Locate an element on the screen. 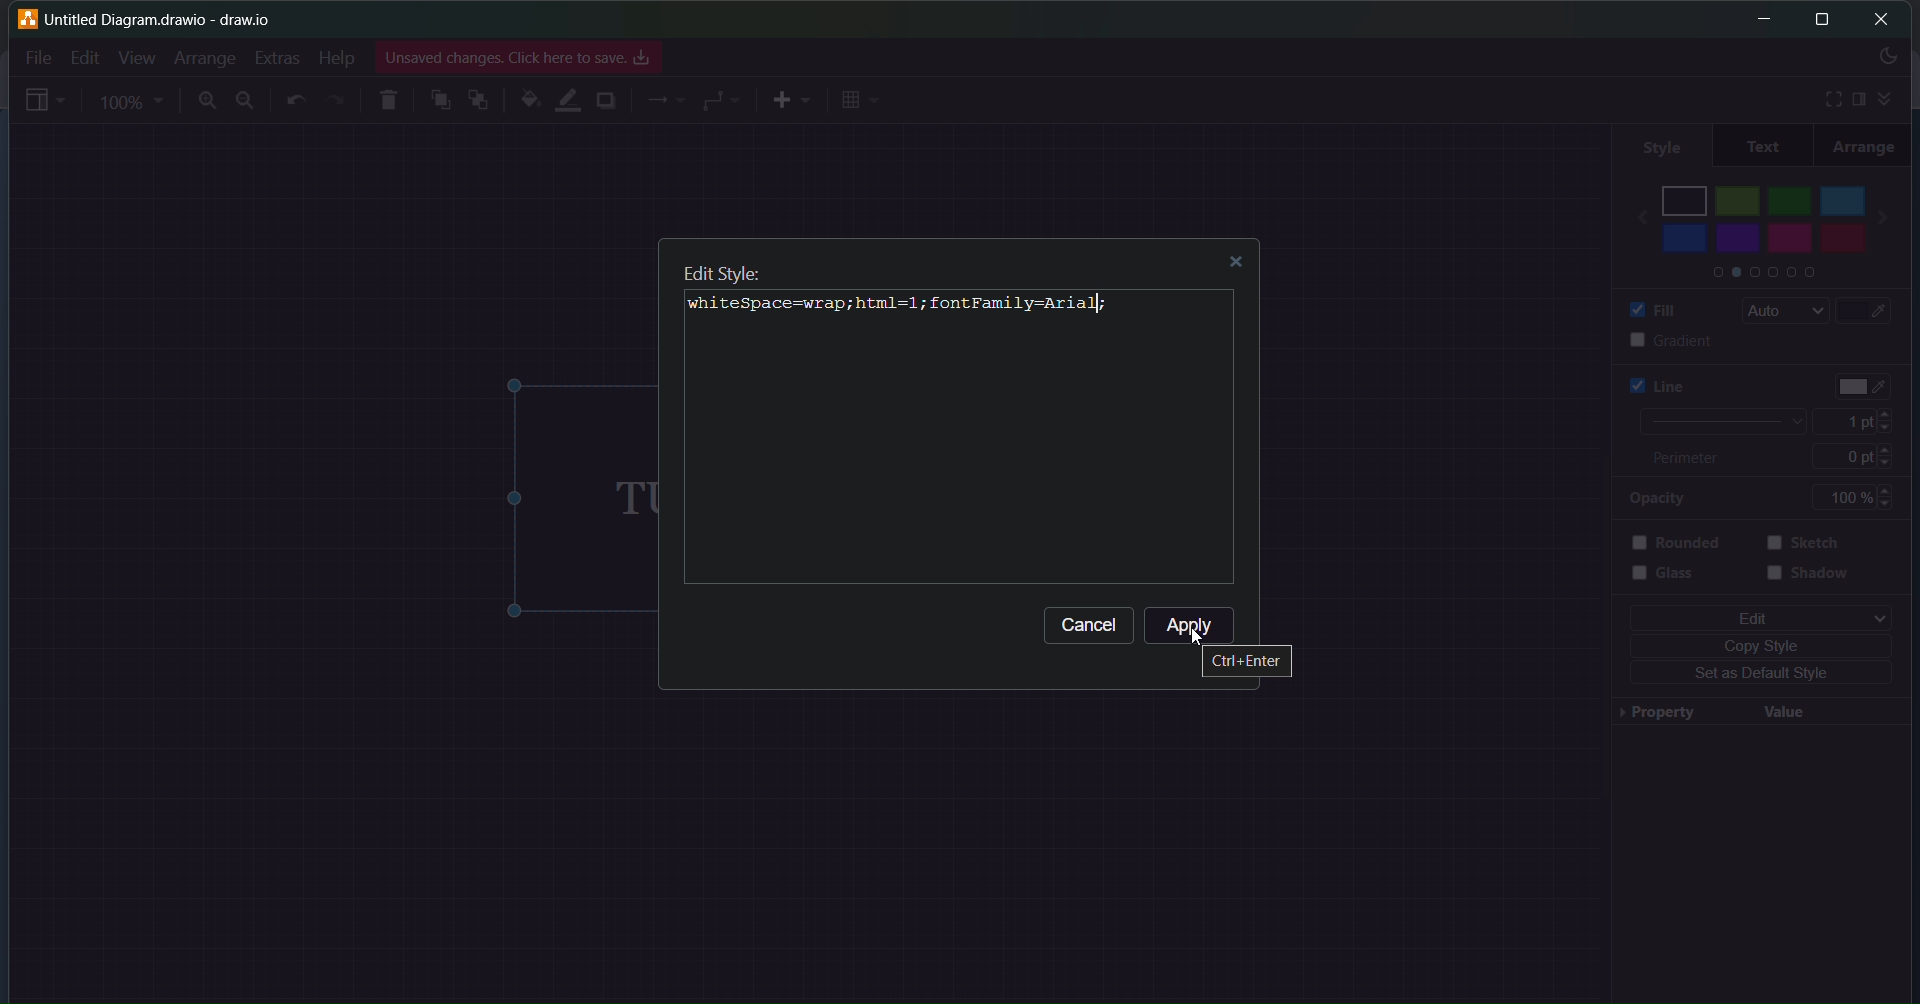 This screenshot has width=1920, height=1004. fill color is located at coordinates (1876, 311).